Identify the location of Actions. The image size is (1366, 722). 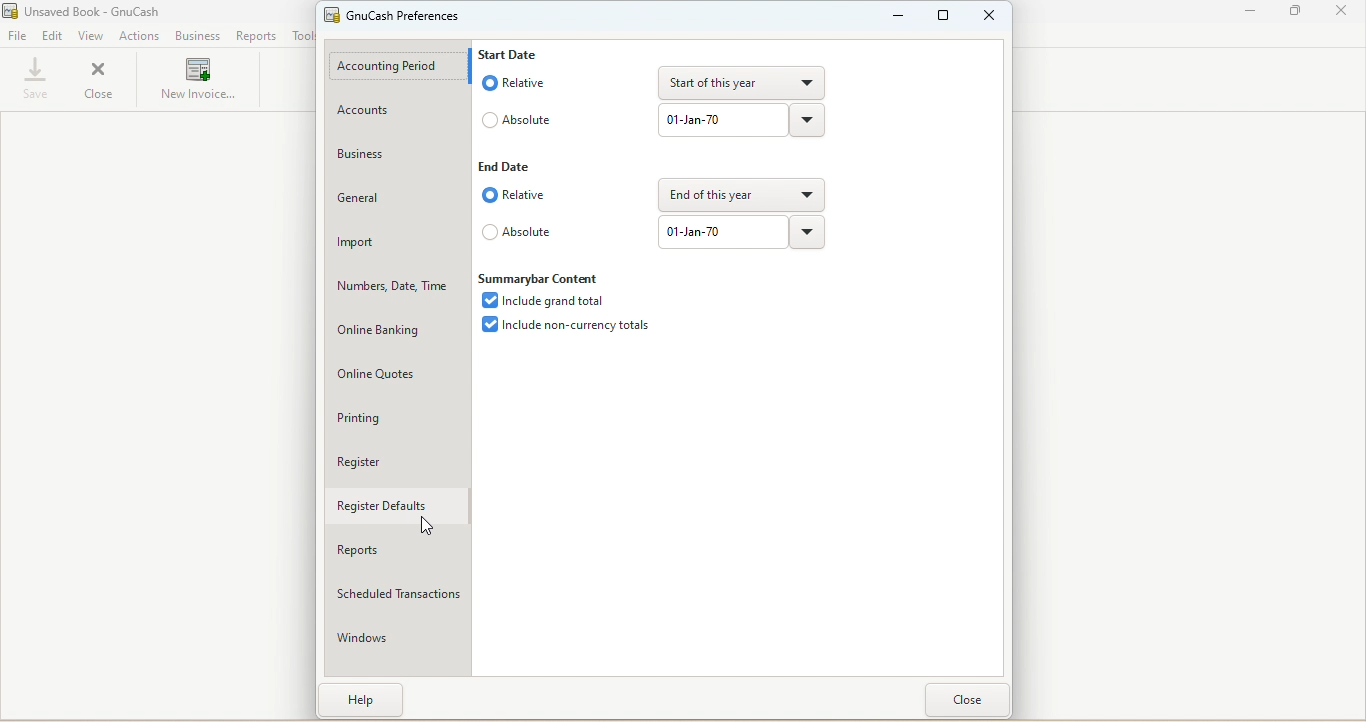
(140, 37).